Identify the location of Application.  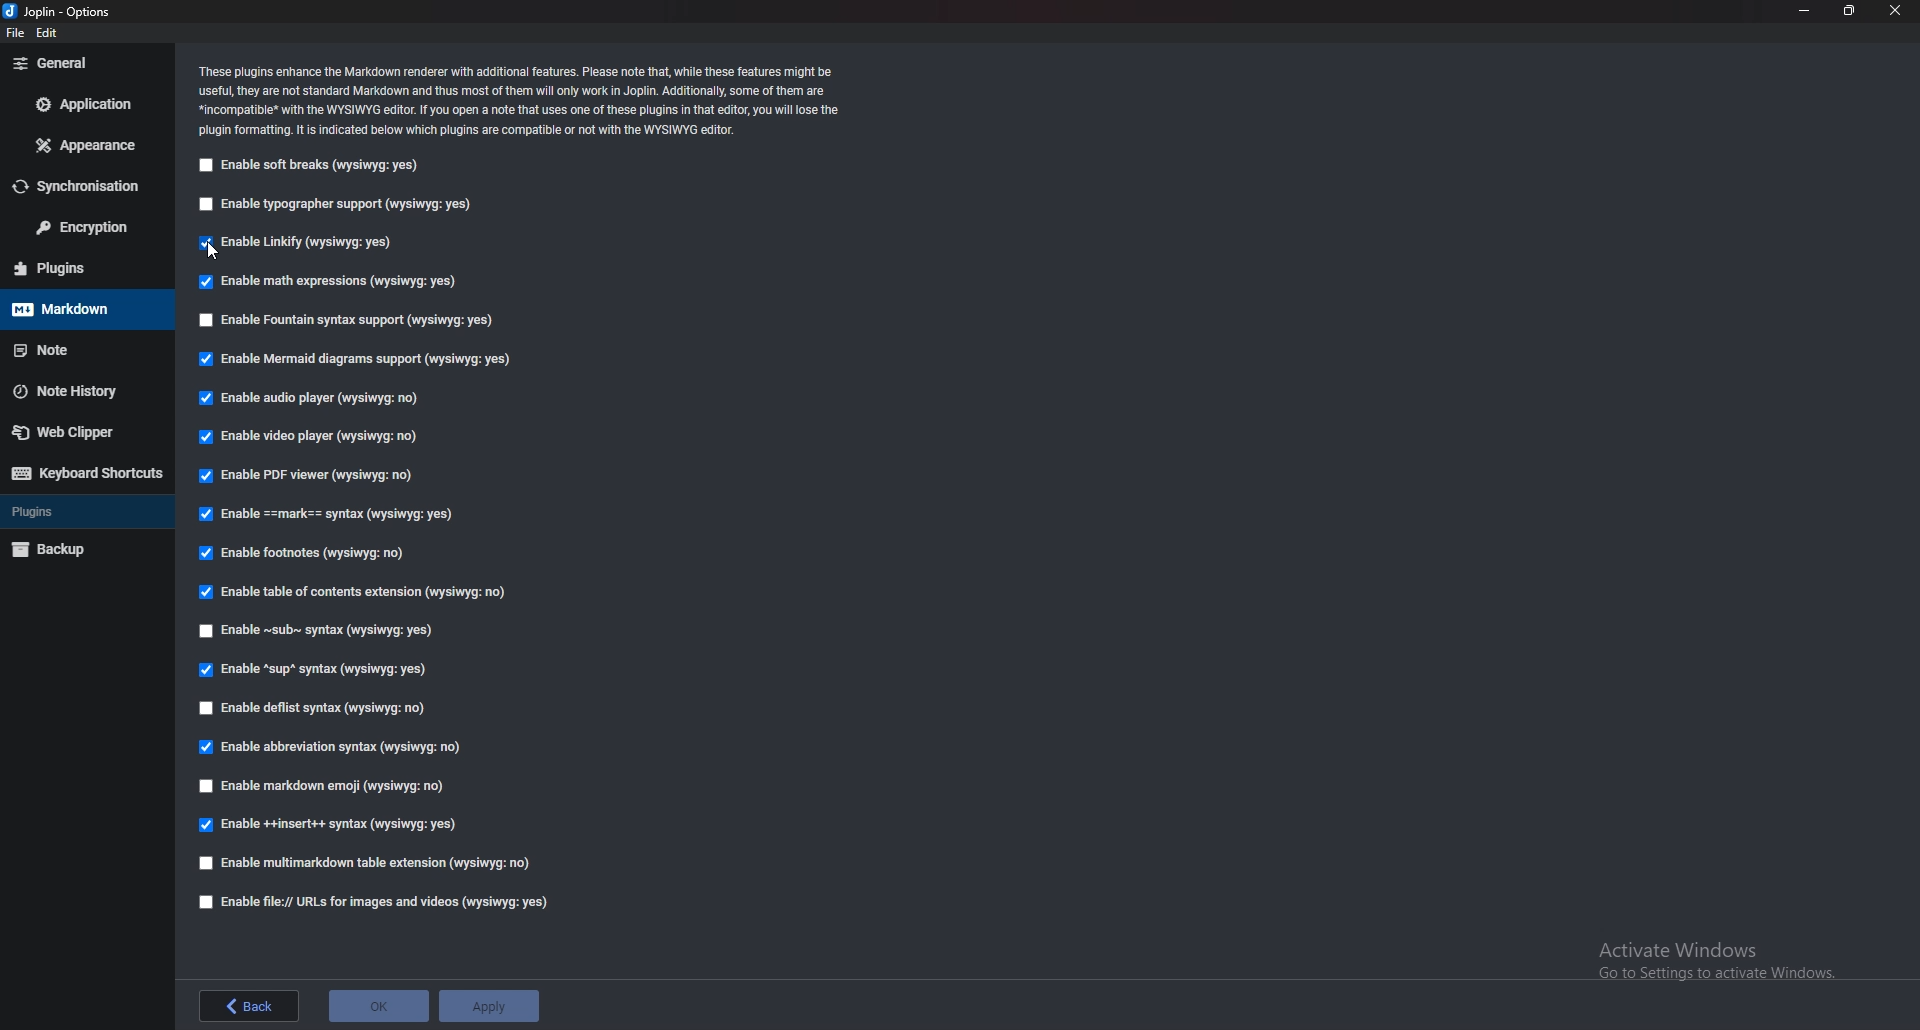
(86, 103).